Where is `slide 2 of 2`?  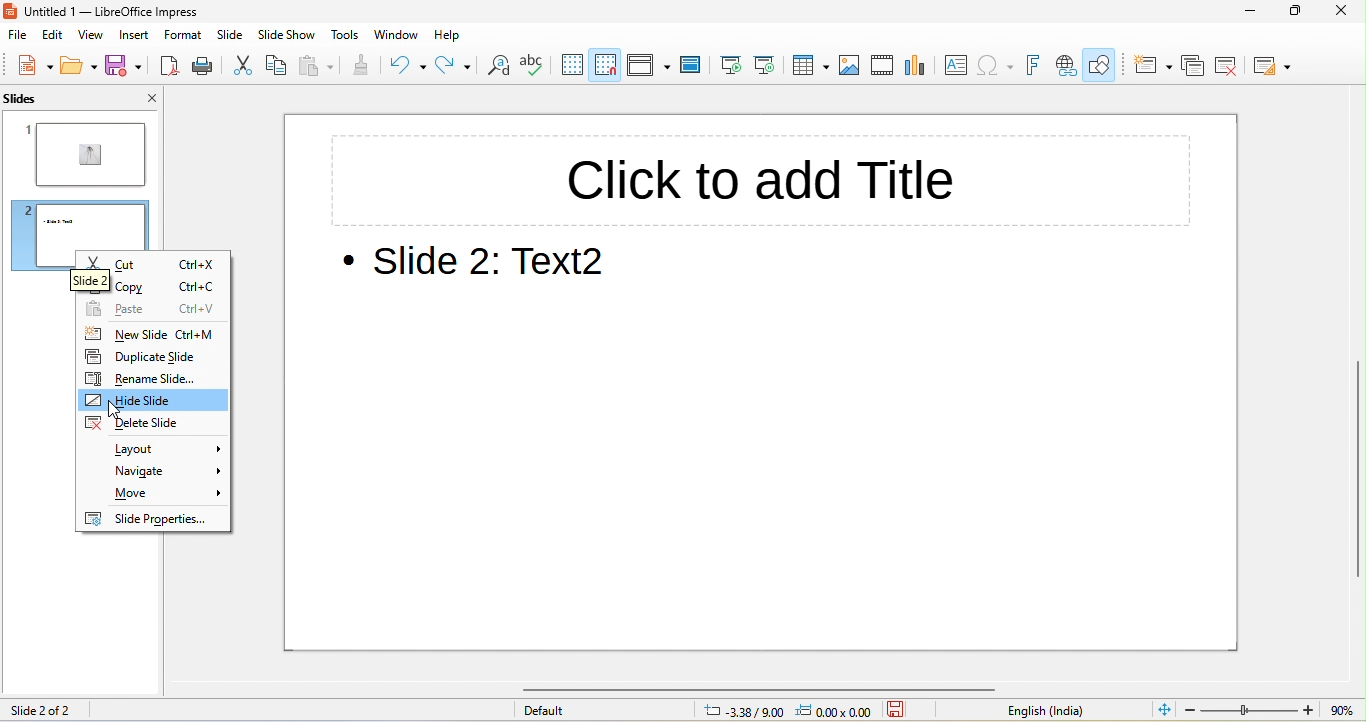
slide 2 of 2 is located at coordinates (50, 709).